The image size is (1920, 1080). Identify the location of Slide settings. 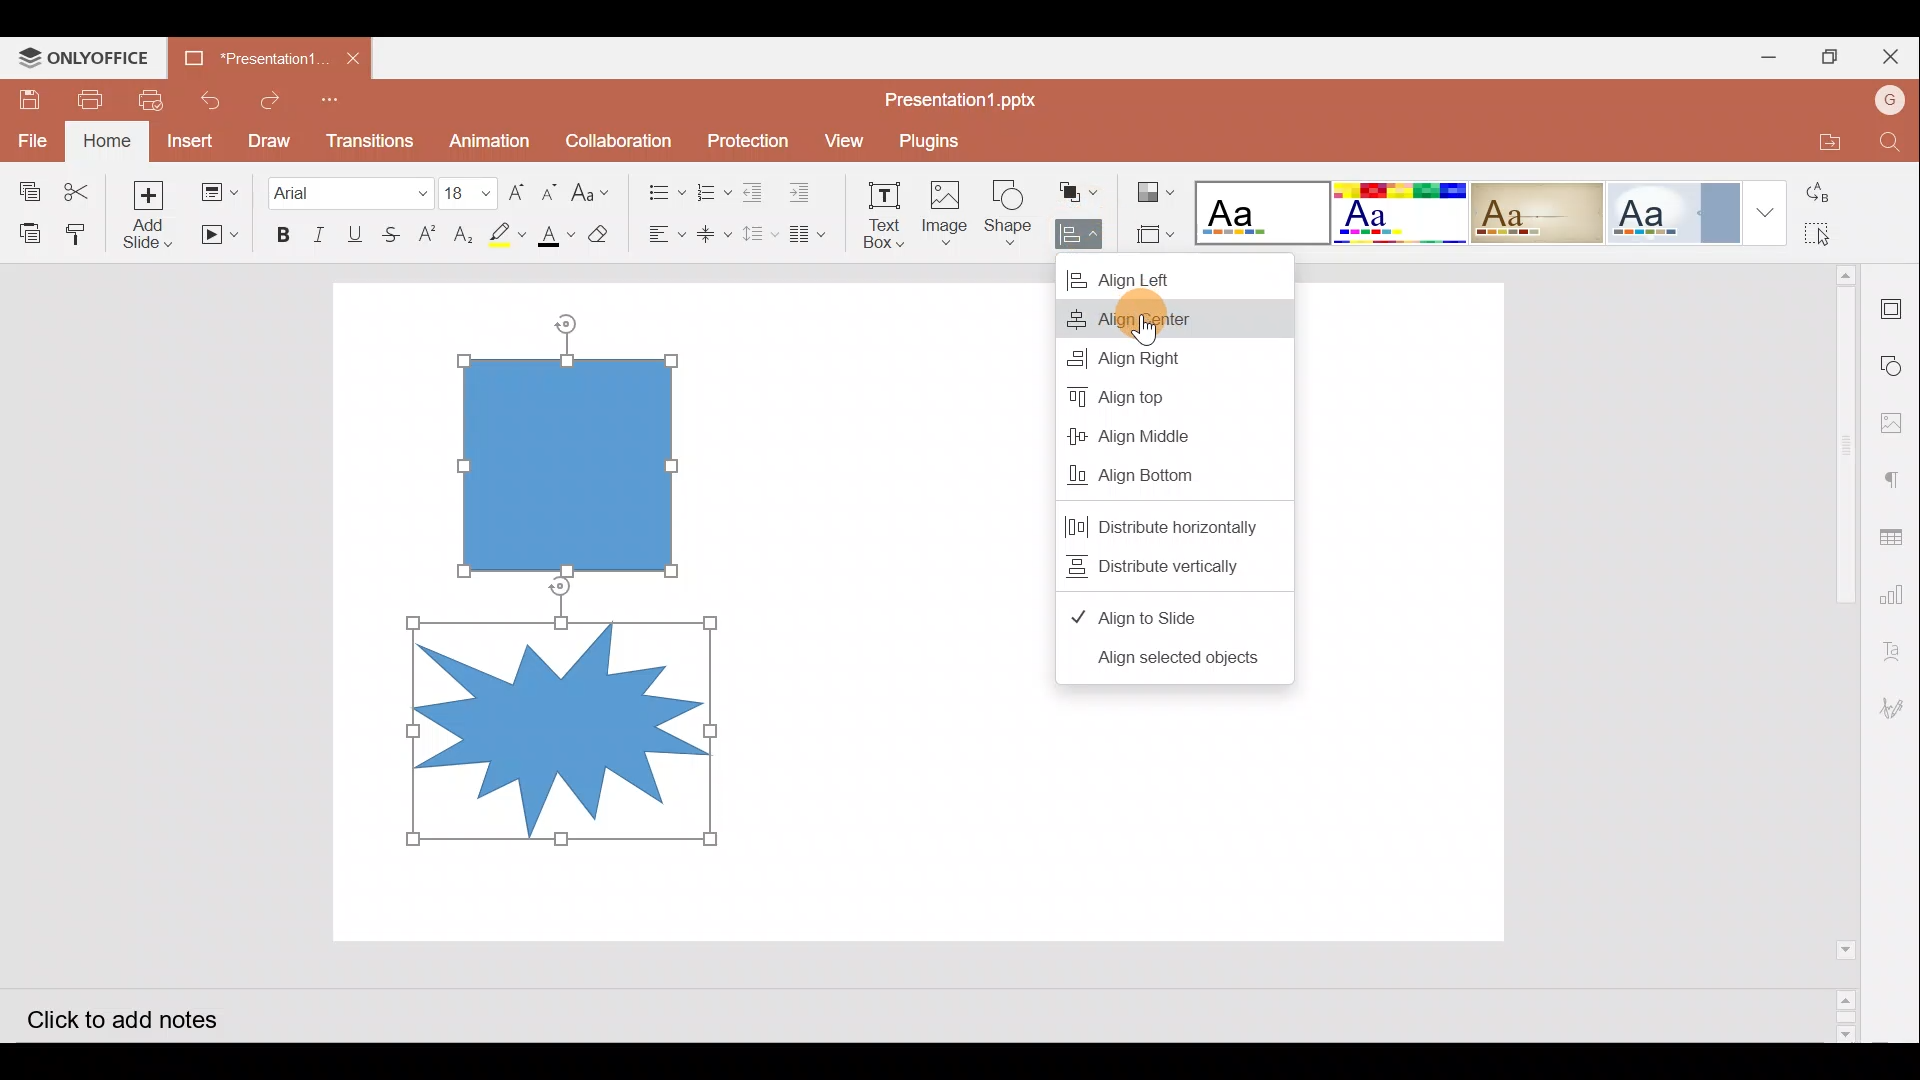
(1895, 305).